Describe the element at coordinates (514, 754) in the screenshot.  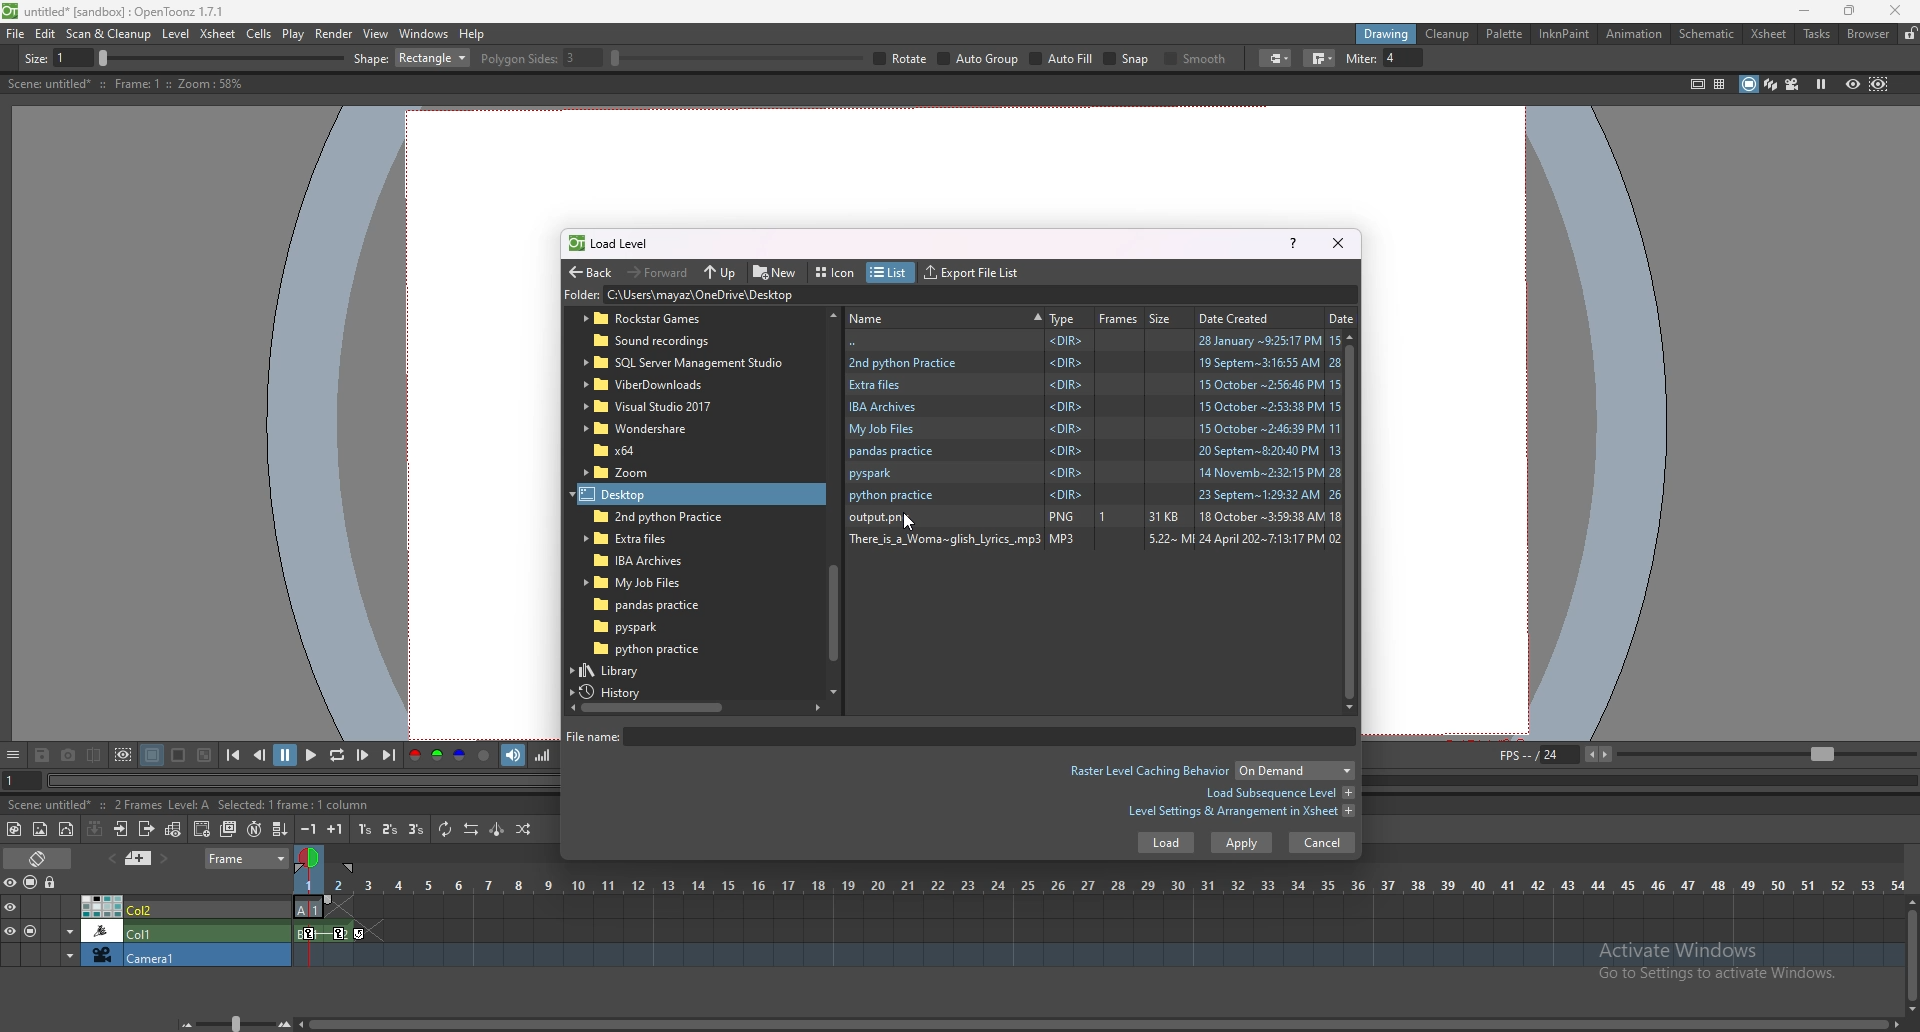
I see `soundtrack` at that location.